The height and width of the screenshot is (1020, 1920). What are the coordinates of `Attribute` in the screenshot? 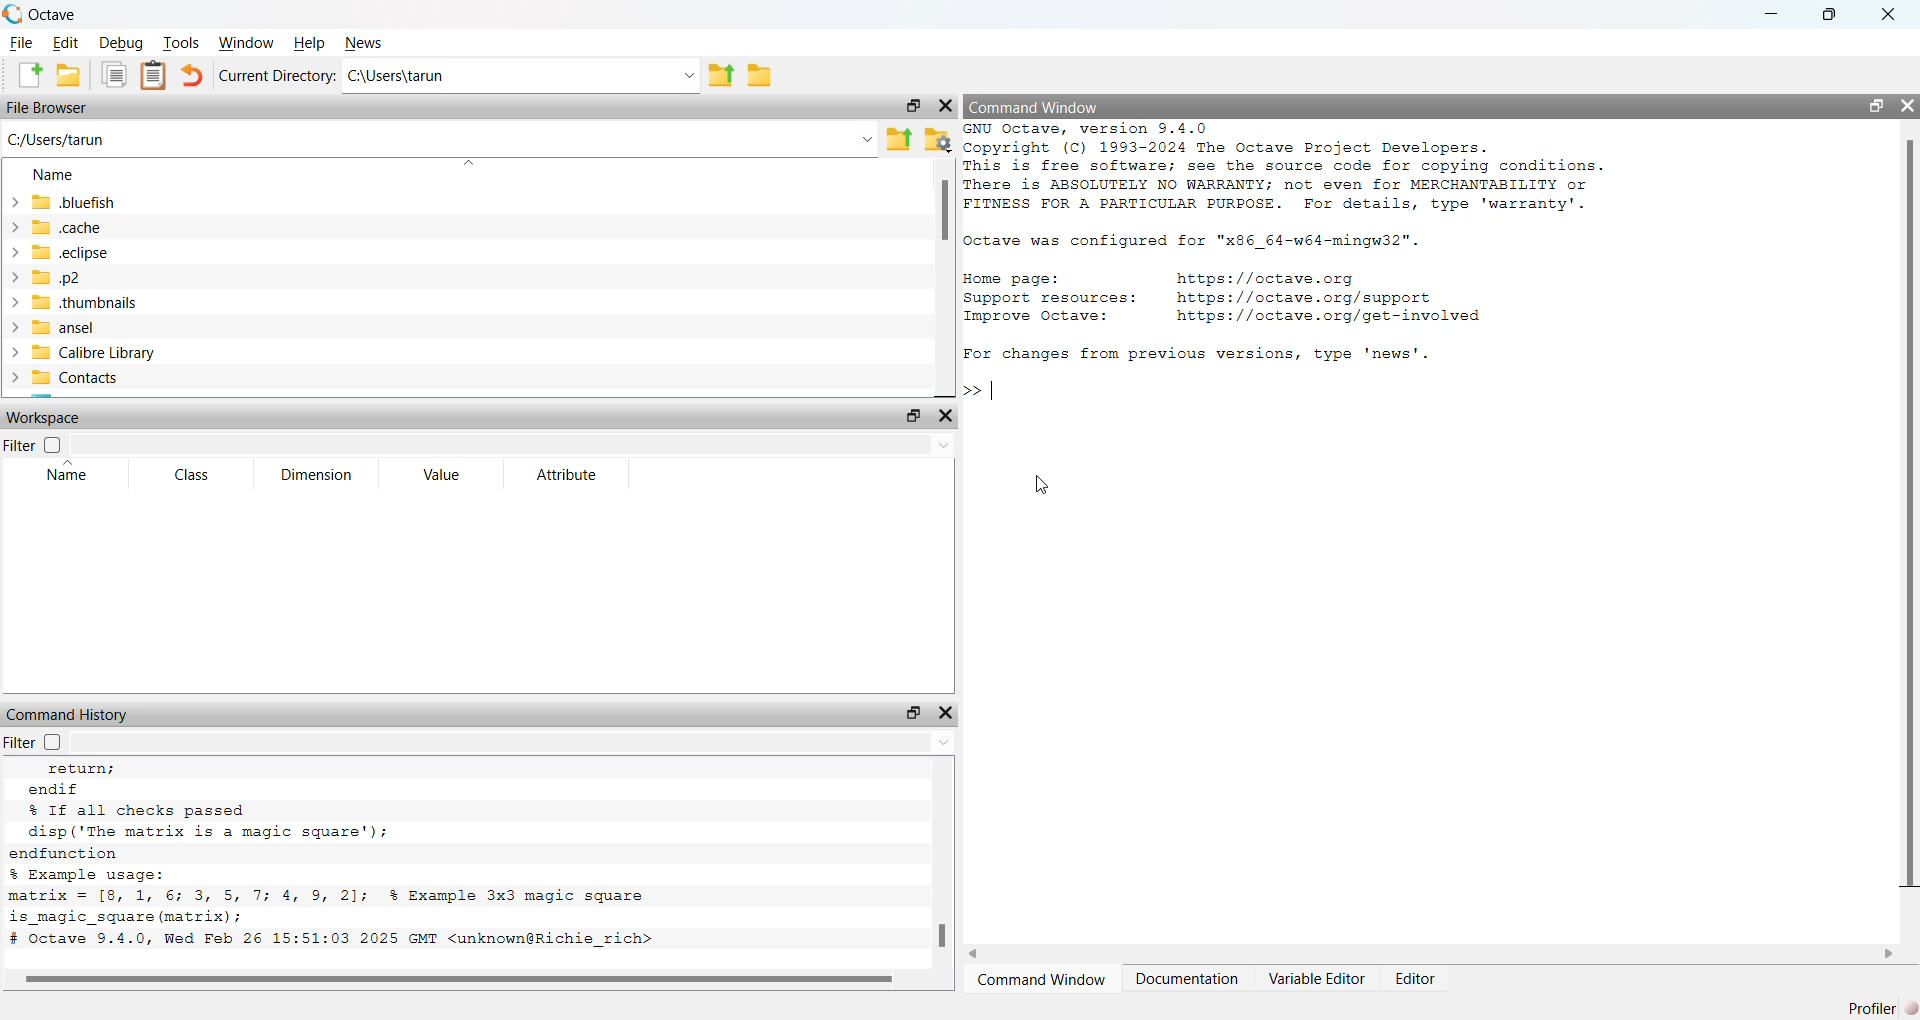 It's located at (569, 475).